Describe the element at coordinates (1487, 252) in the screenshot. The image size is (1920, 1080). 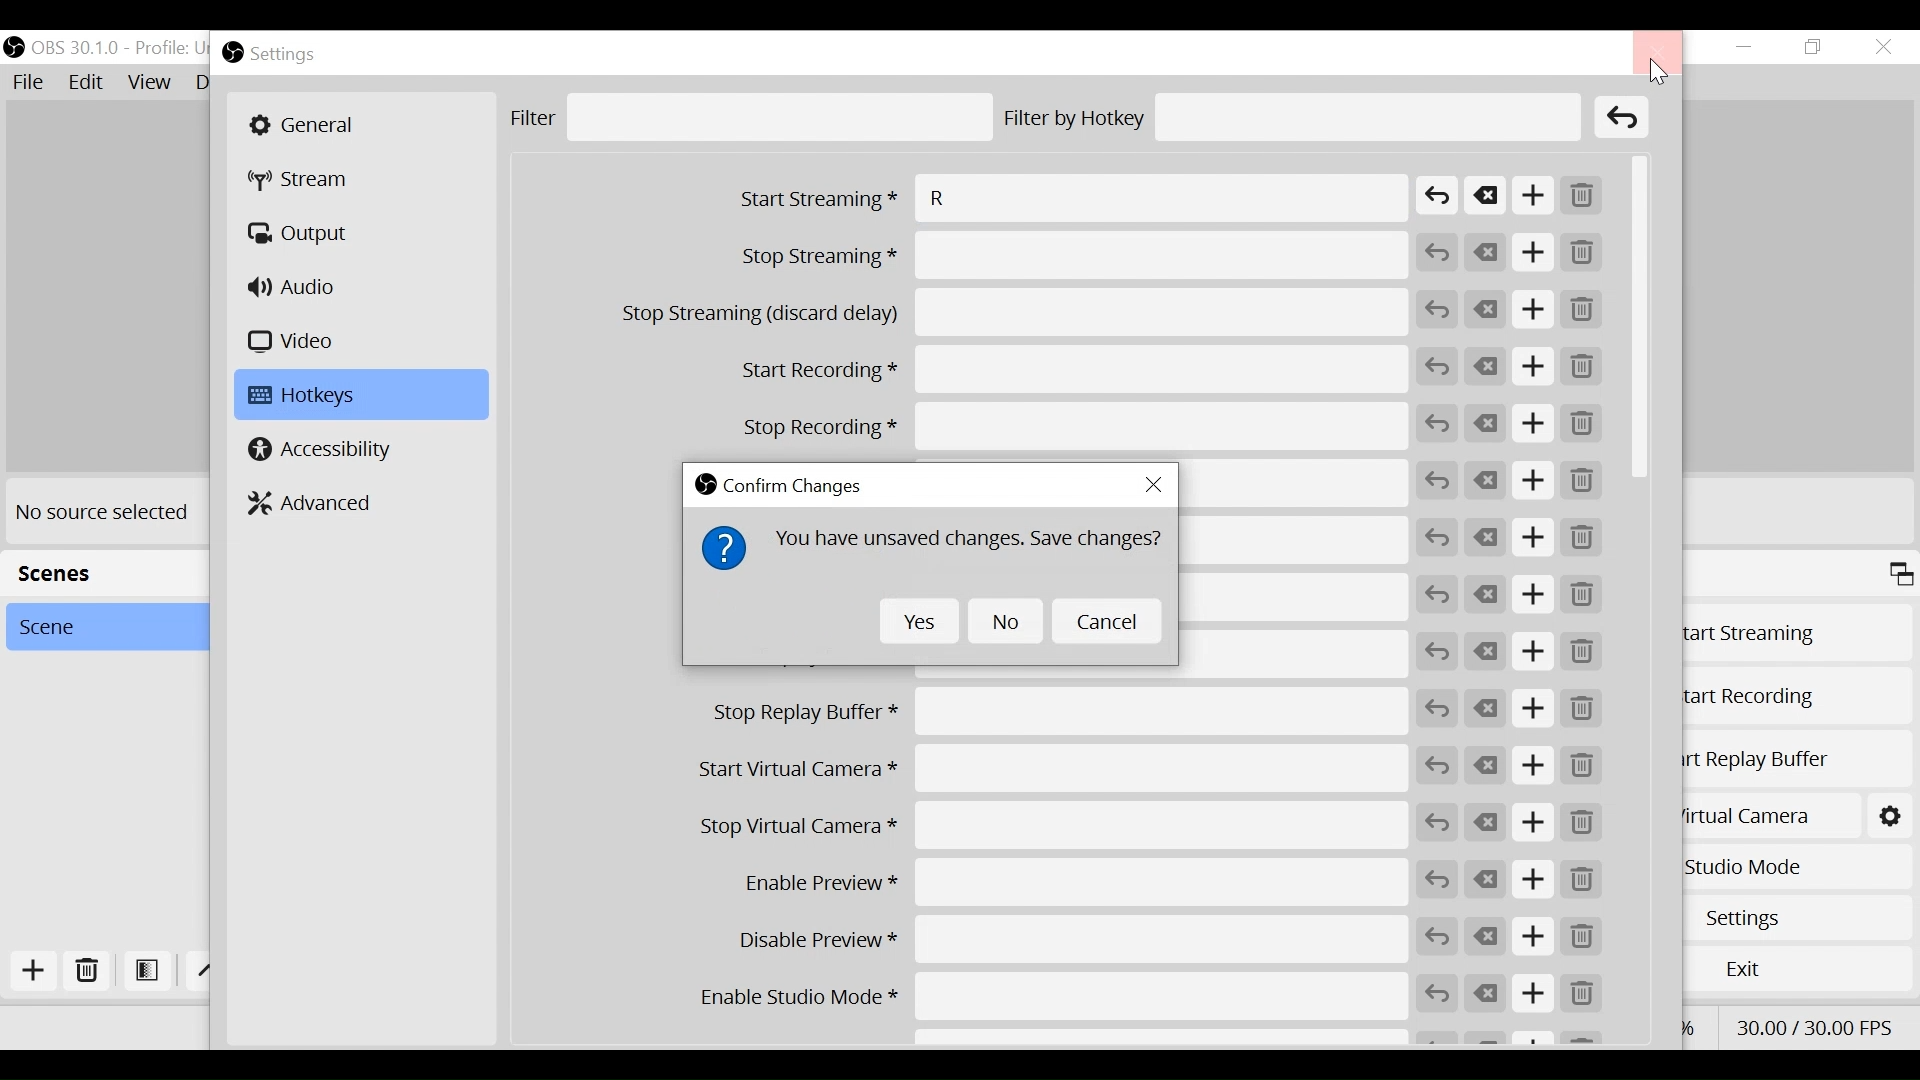
I see `Clear` at that location.